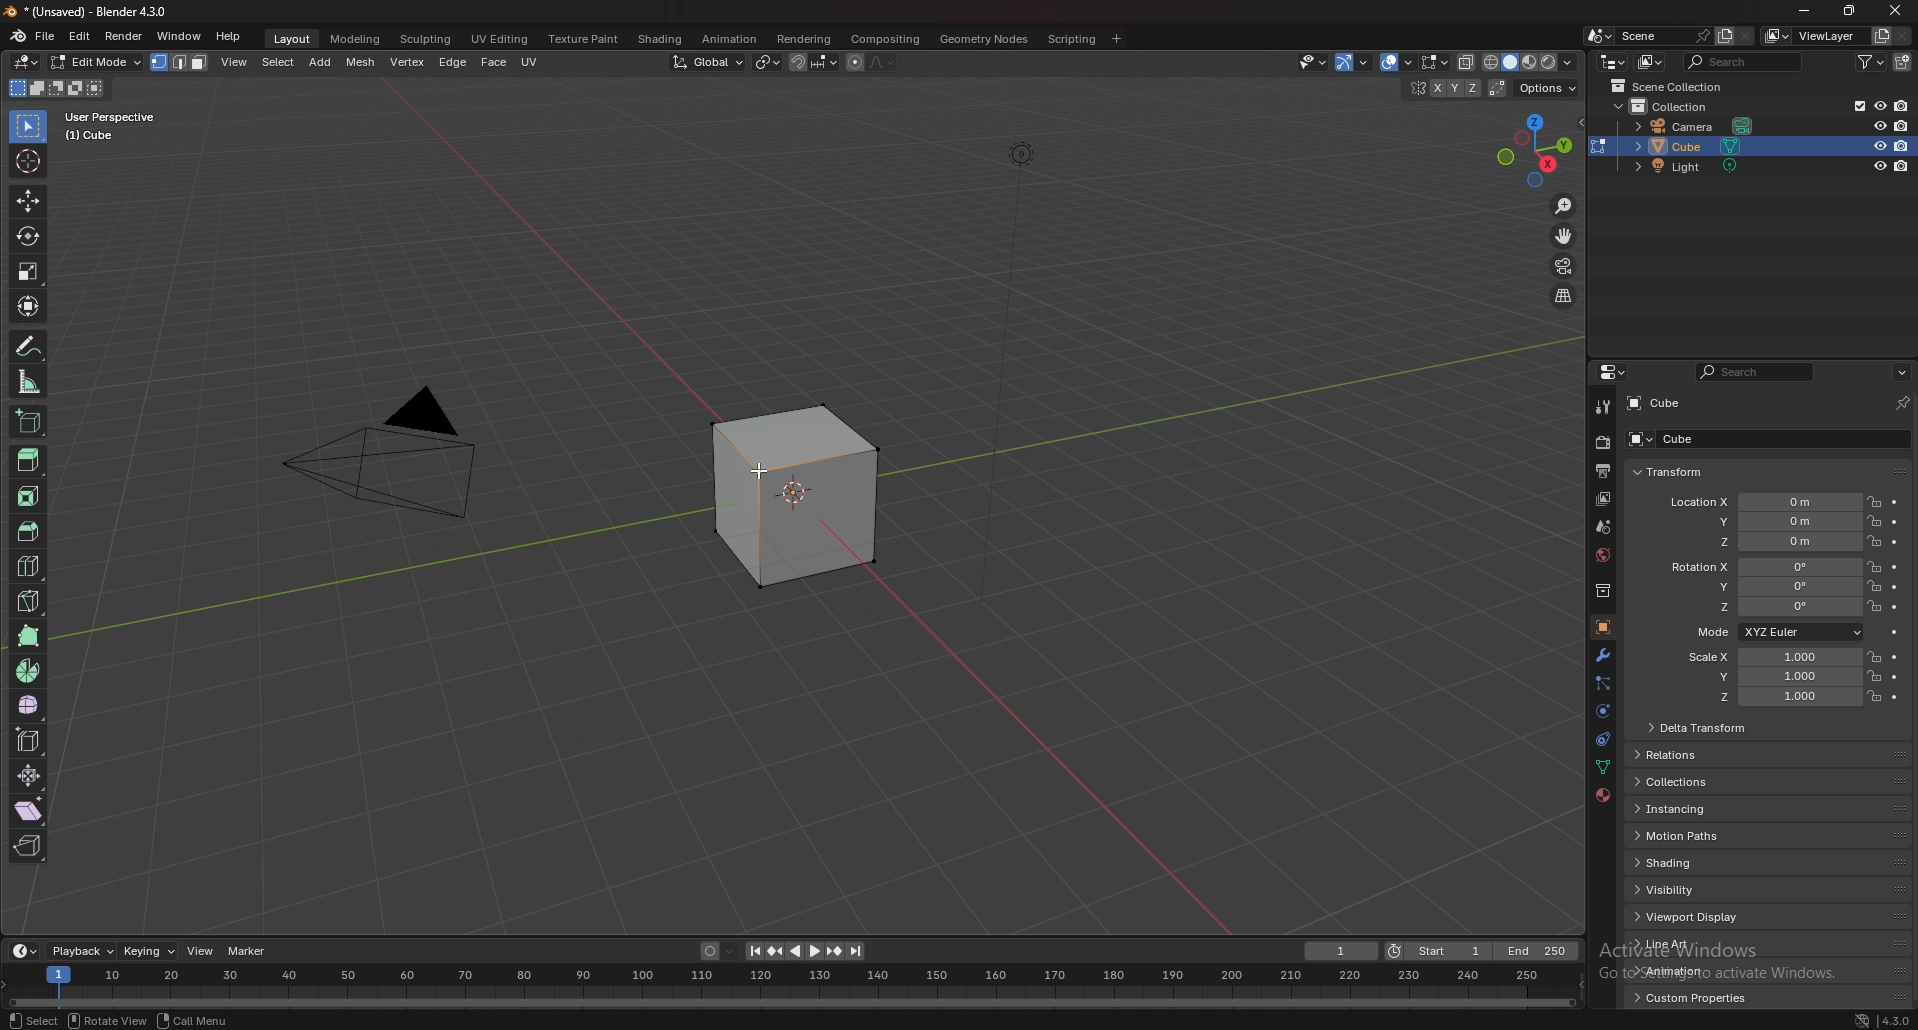 The width and height of the screenshot is (1918, 1030). Describe the element at coordinates (1875, 520) in the screenshot. I see `lock location` at that location.